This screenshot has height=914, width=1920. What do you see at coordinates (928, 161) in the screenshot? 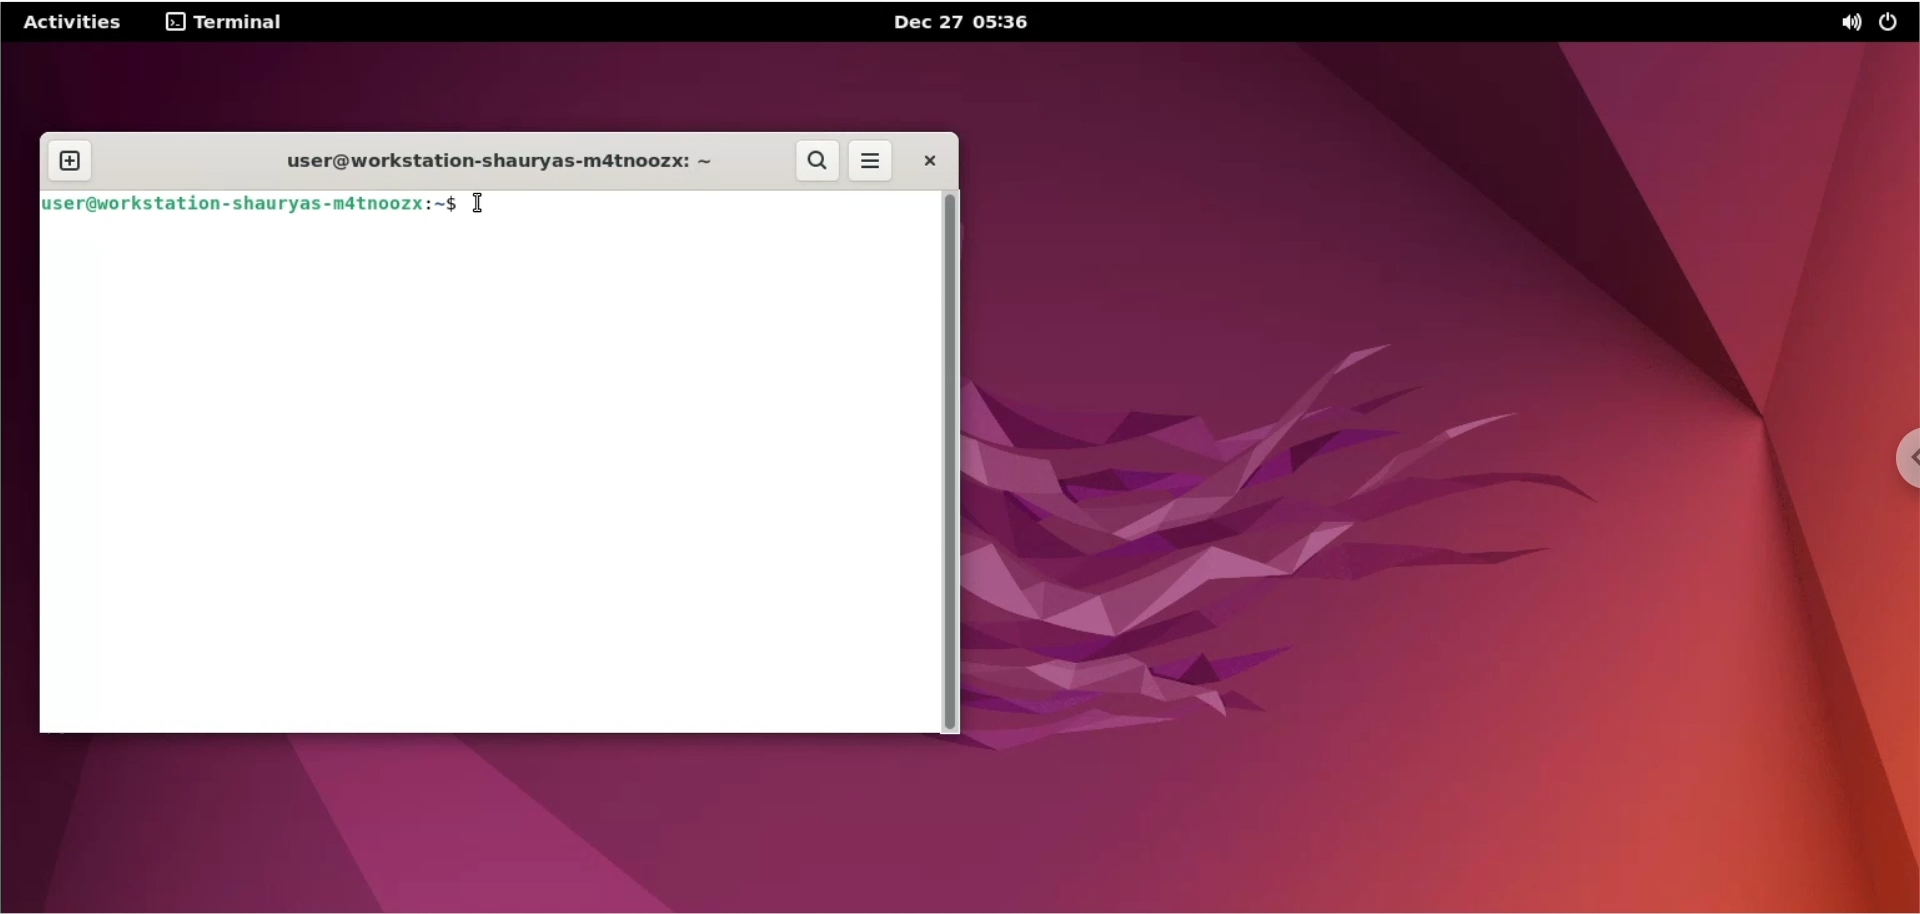
I see `Close` at bounding box center [928, 161].